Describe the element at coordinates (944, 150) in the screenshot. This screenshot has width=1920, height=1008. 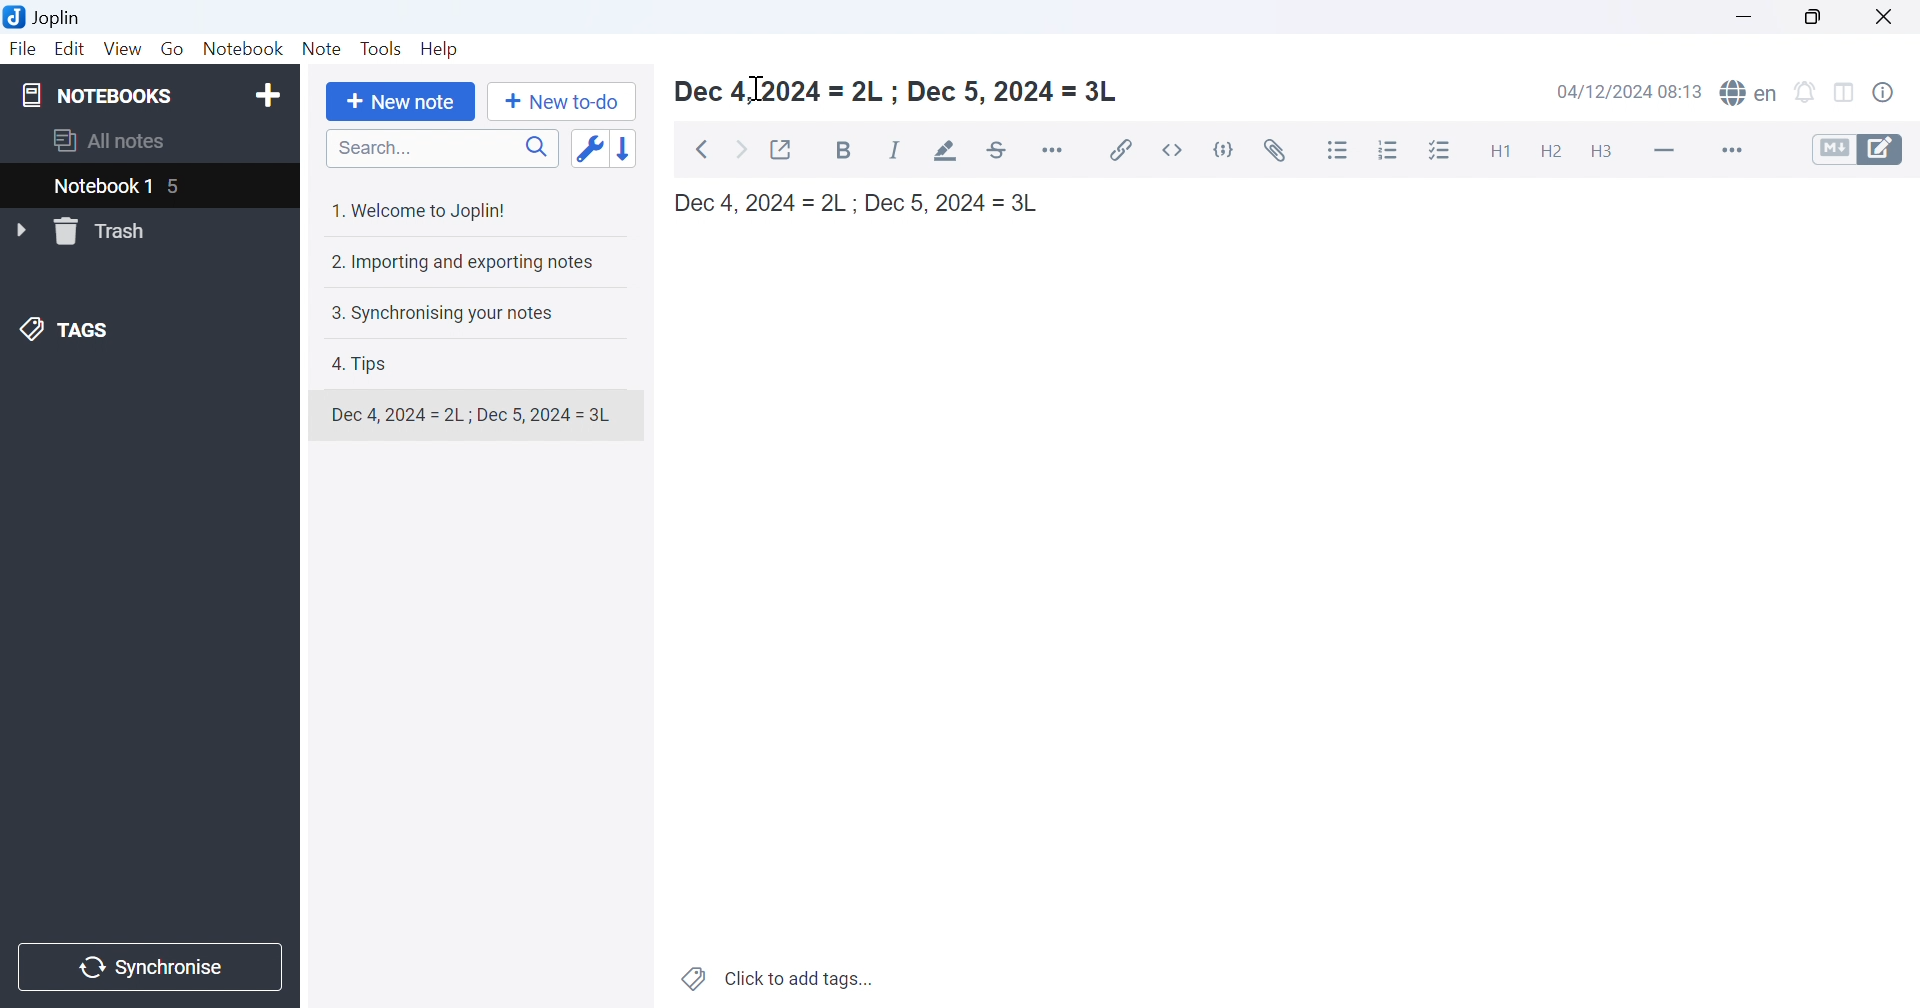
I see `Highlight` at that location.